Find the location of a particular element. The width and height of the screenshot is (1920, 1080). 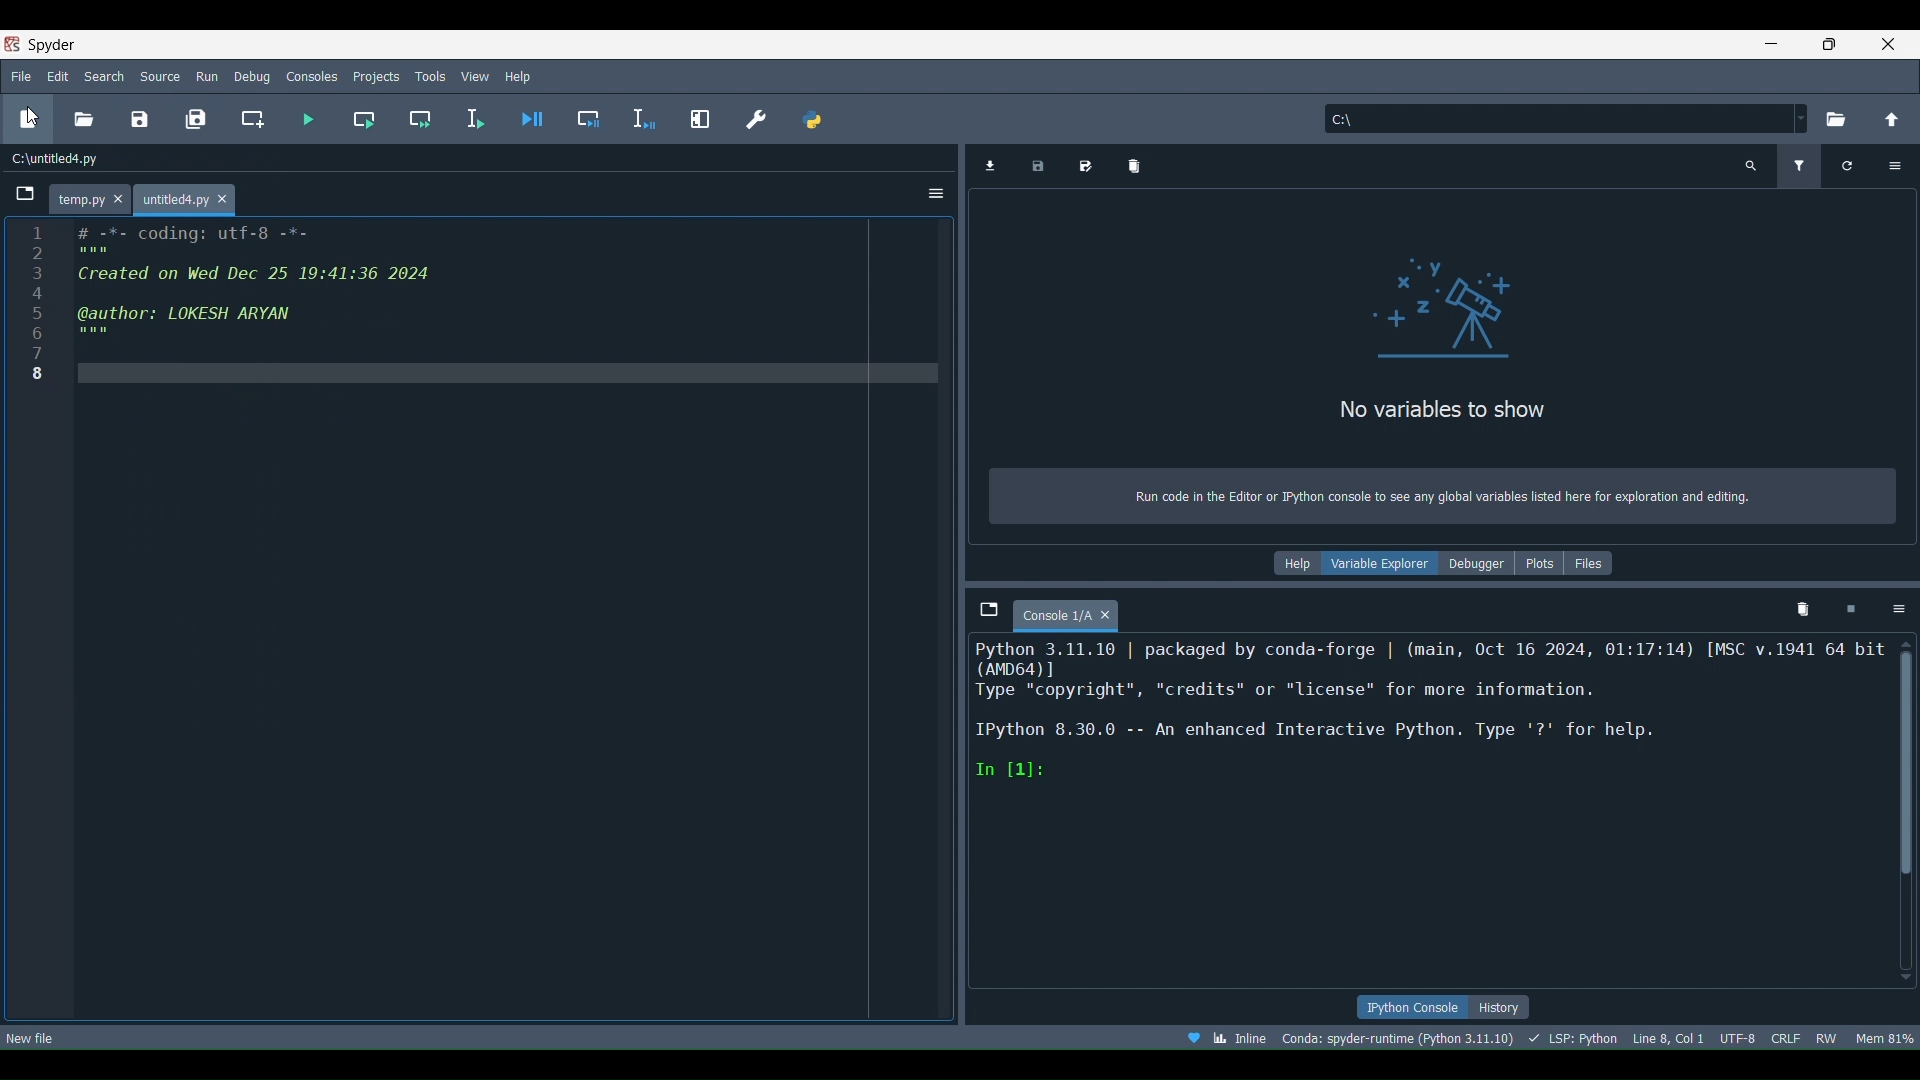

File EOL Status is located at coordinates (1787, 1038).